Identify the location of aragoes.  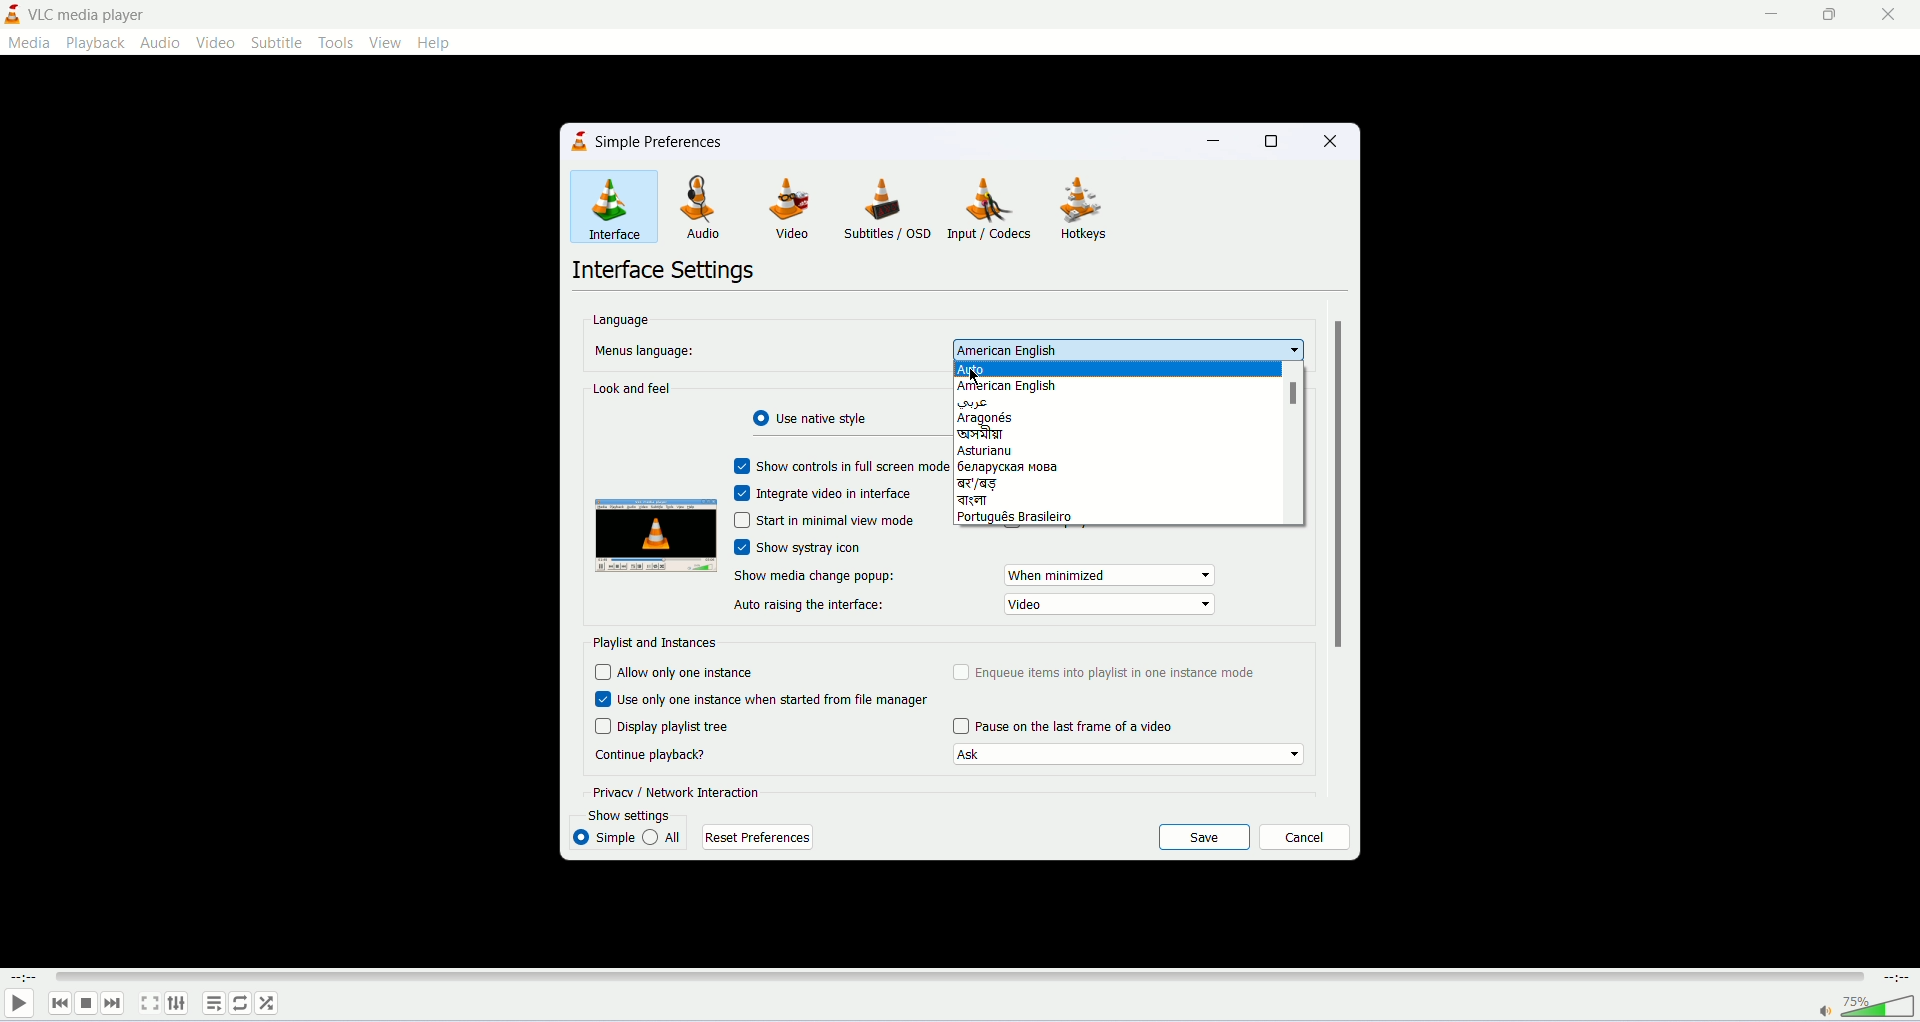
(1119, 417).